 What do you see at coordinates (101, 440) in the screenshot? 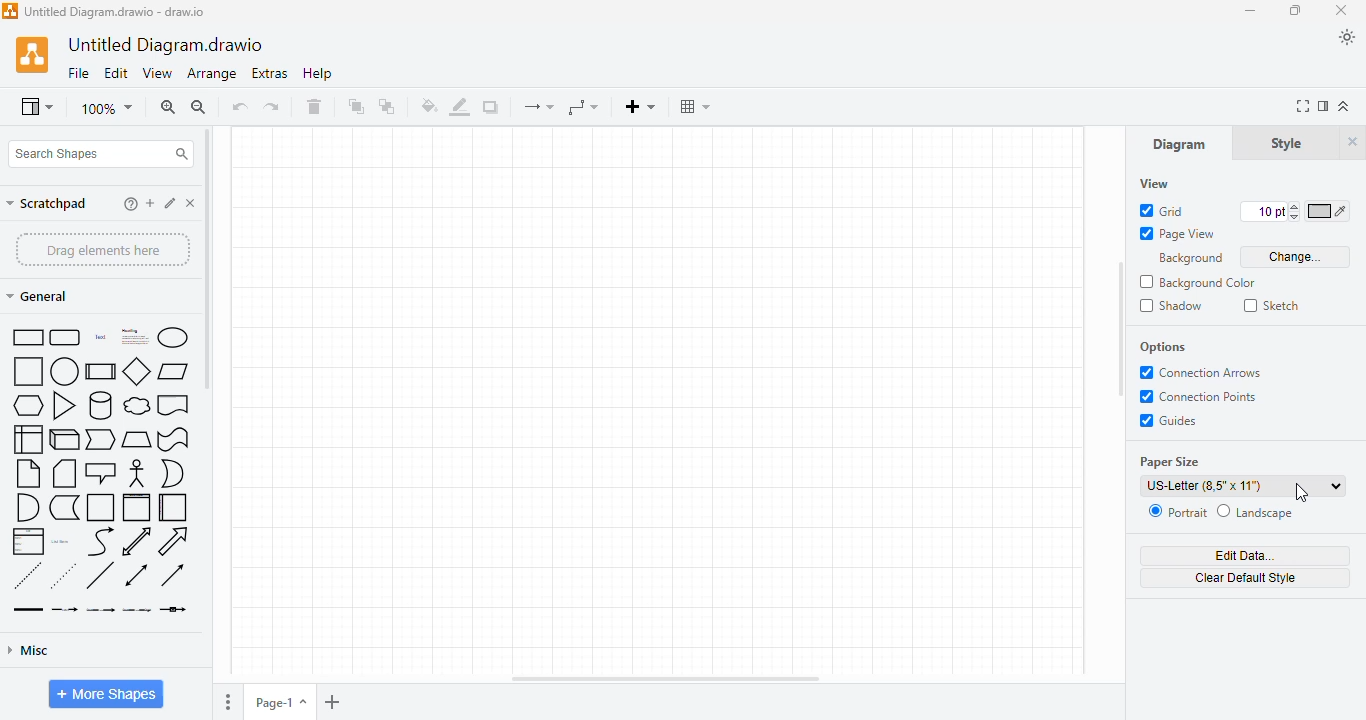
I see `step` at bounding box center [101, 440].